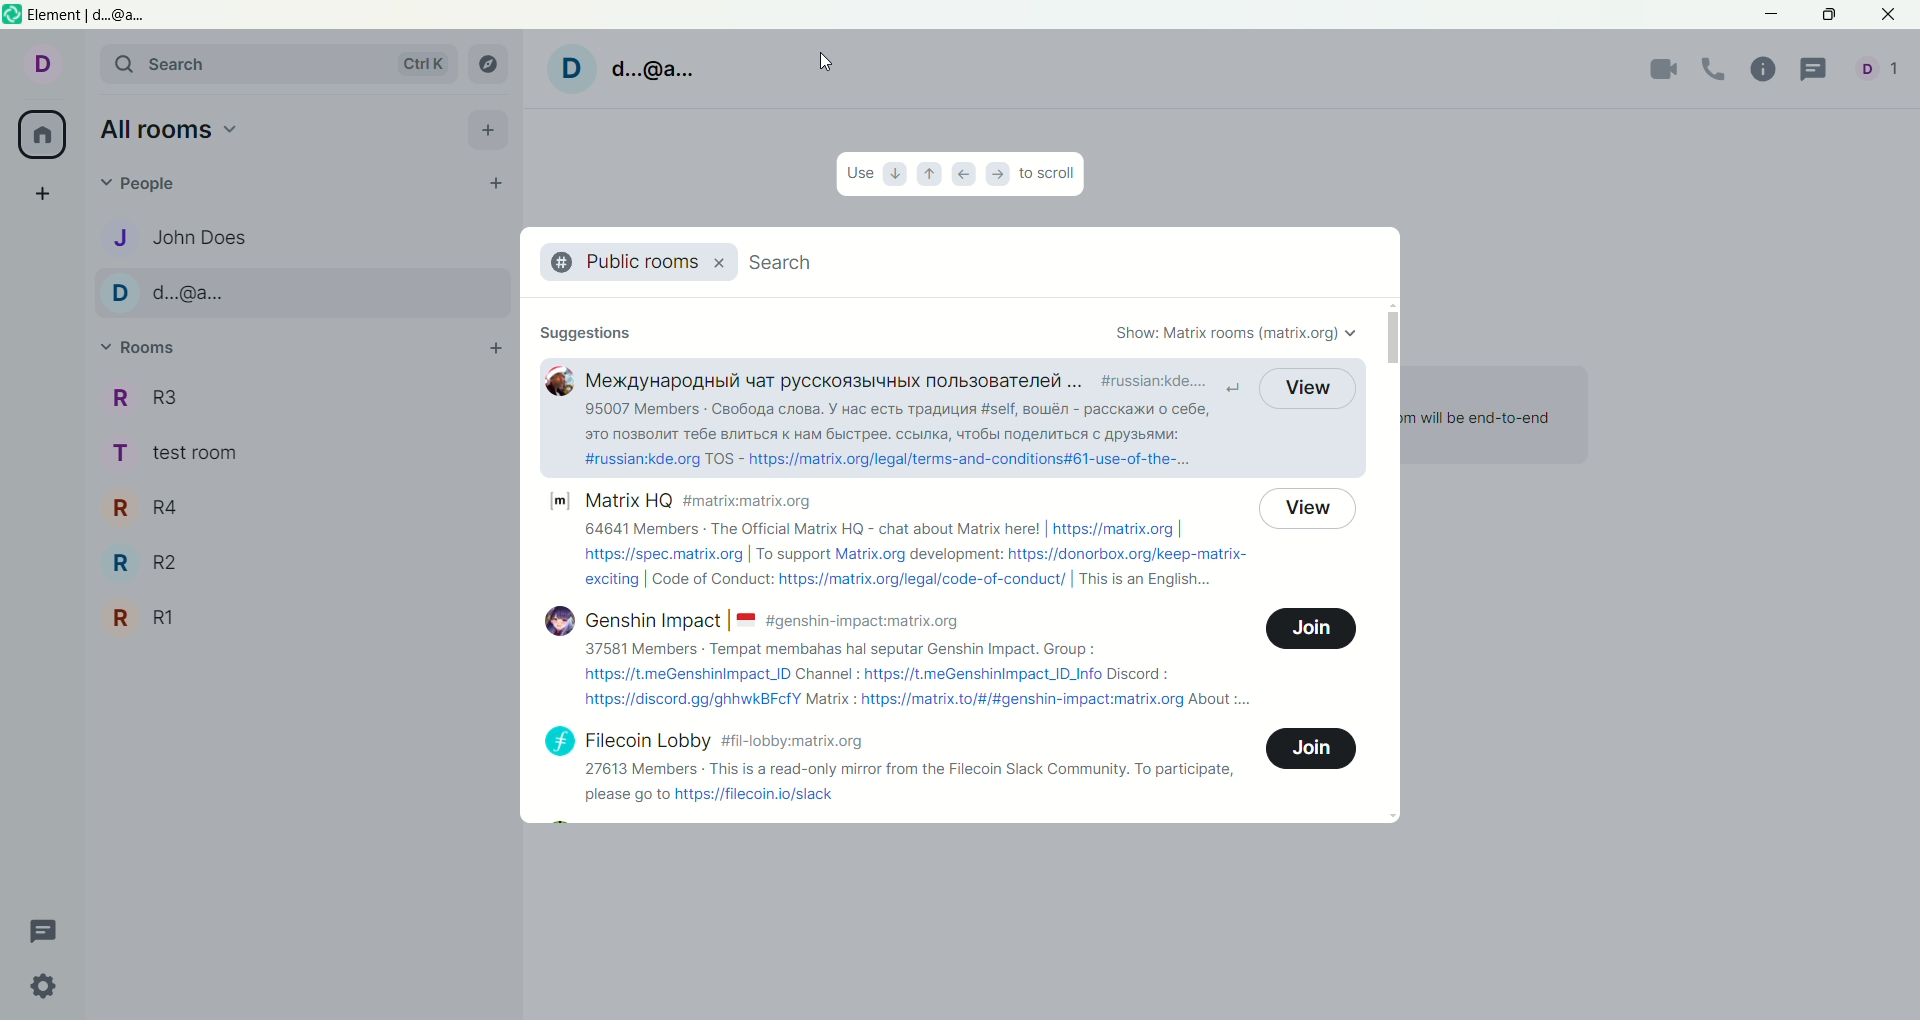 This screenshot has height=1020, width=1920. I want to click on https://discord.gg/ghhwkBFcfY, so click(692, 700).